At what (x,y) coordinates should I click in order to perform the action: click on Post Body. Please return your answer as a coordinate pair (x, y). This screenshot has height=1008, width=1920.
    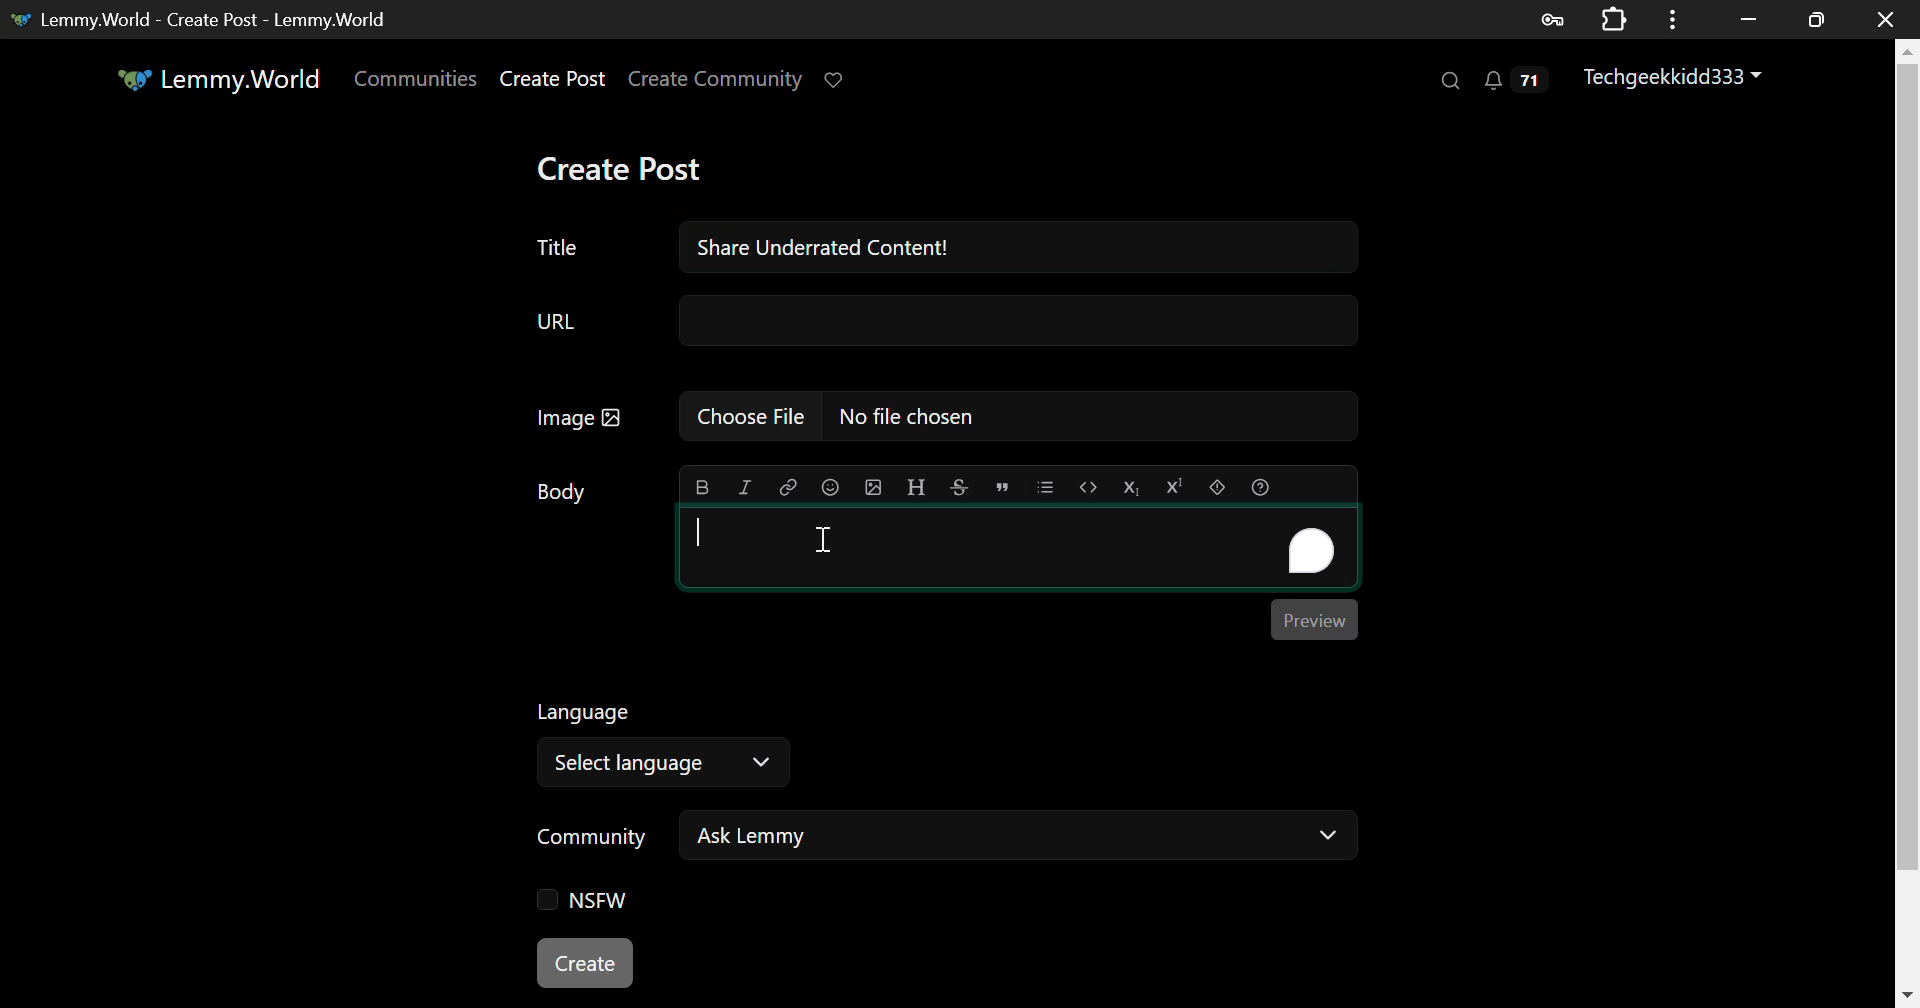
    Looking at the image, I should click on (1018, 545).